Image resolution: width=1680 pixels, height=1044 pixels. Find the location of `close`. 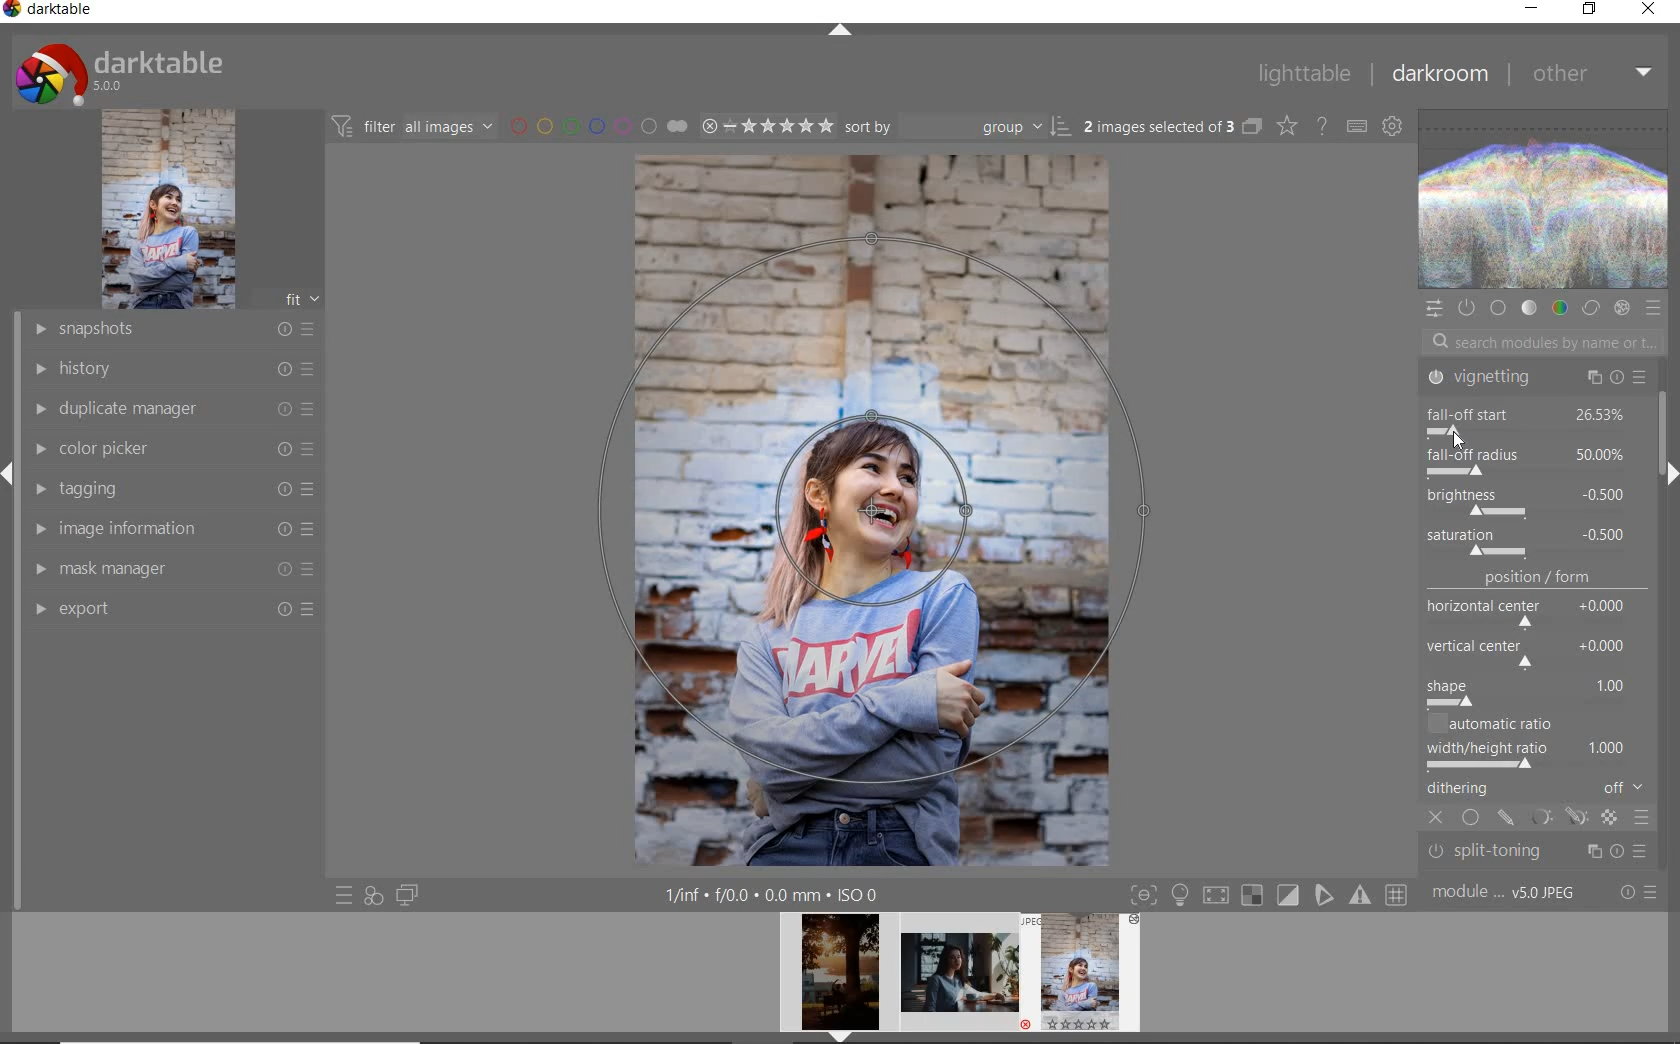

close is located at coordinates (1460, 441).